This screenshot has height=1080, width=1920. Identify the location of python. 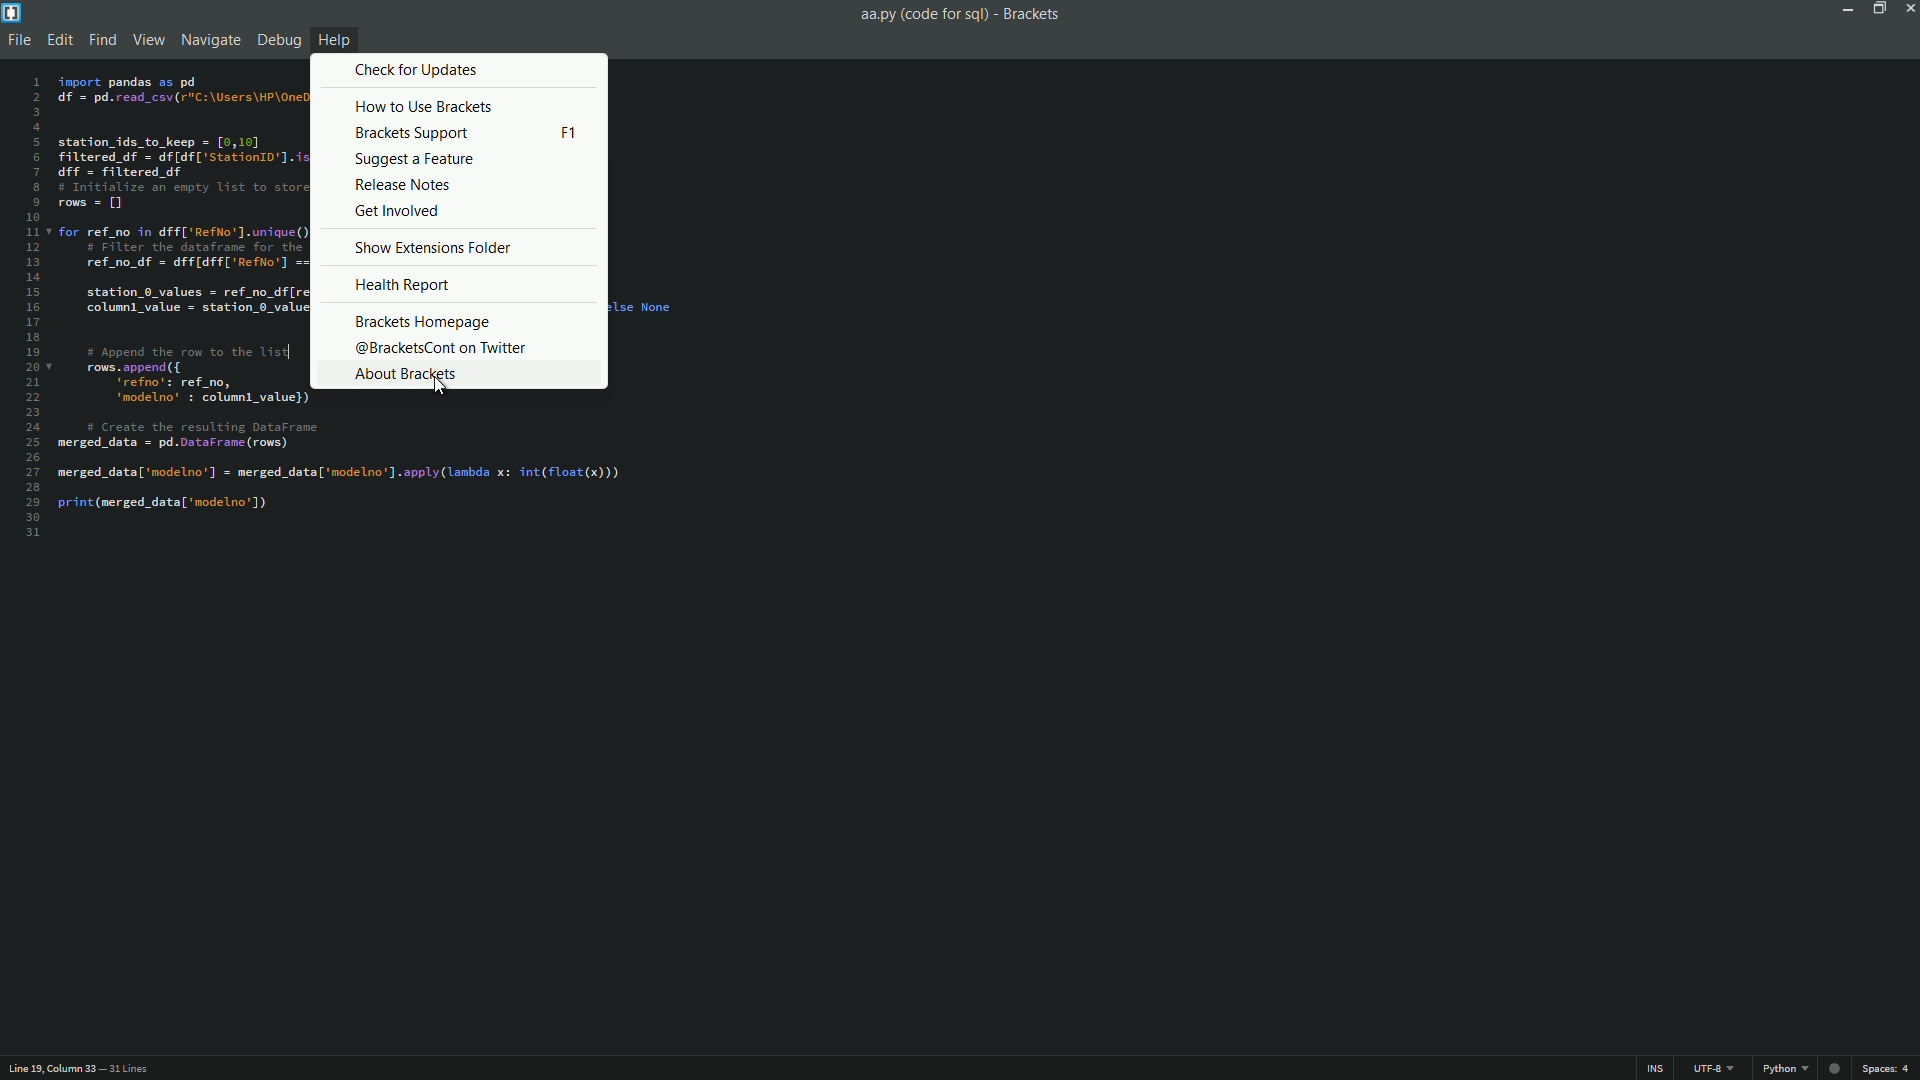
(1783, 1068).